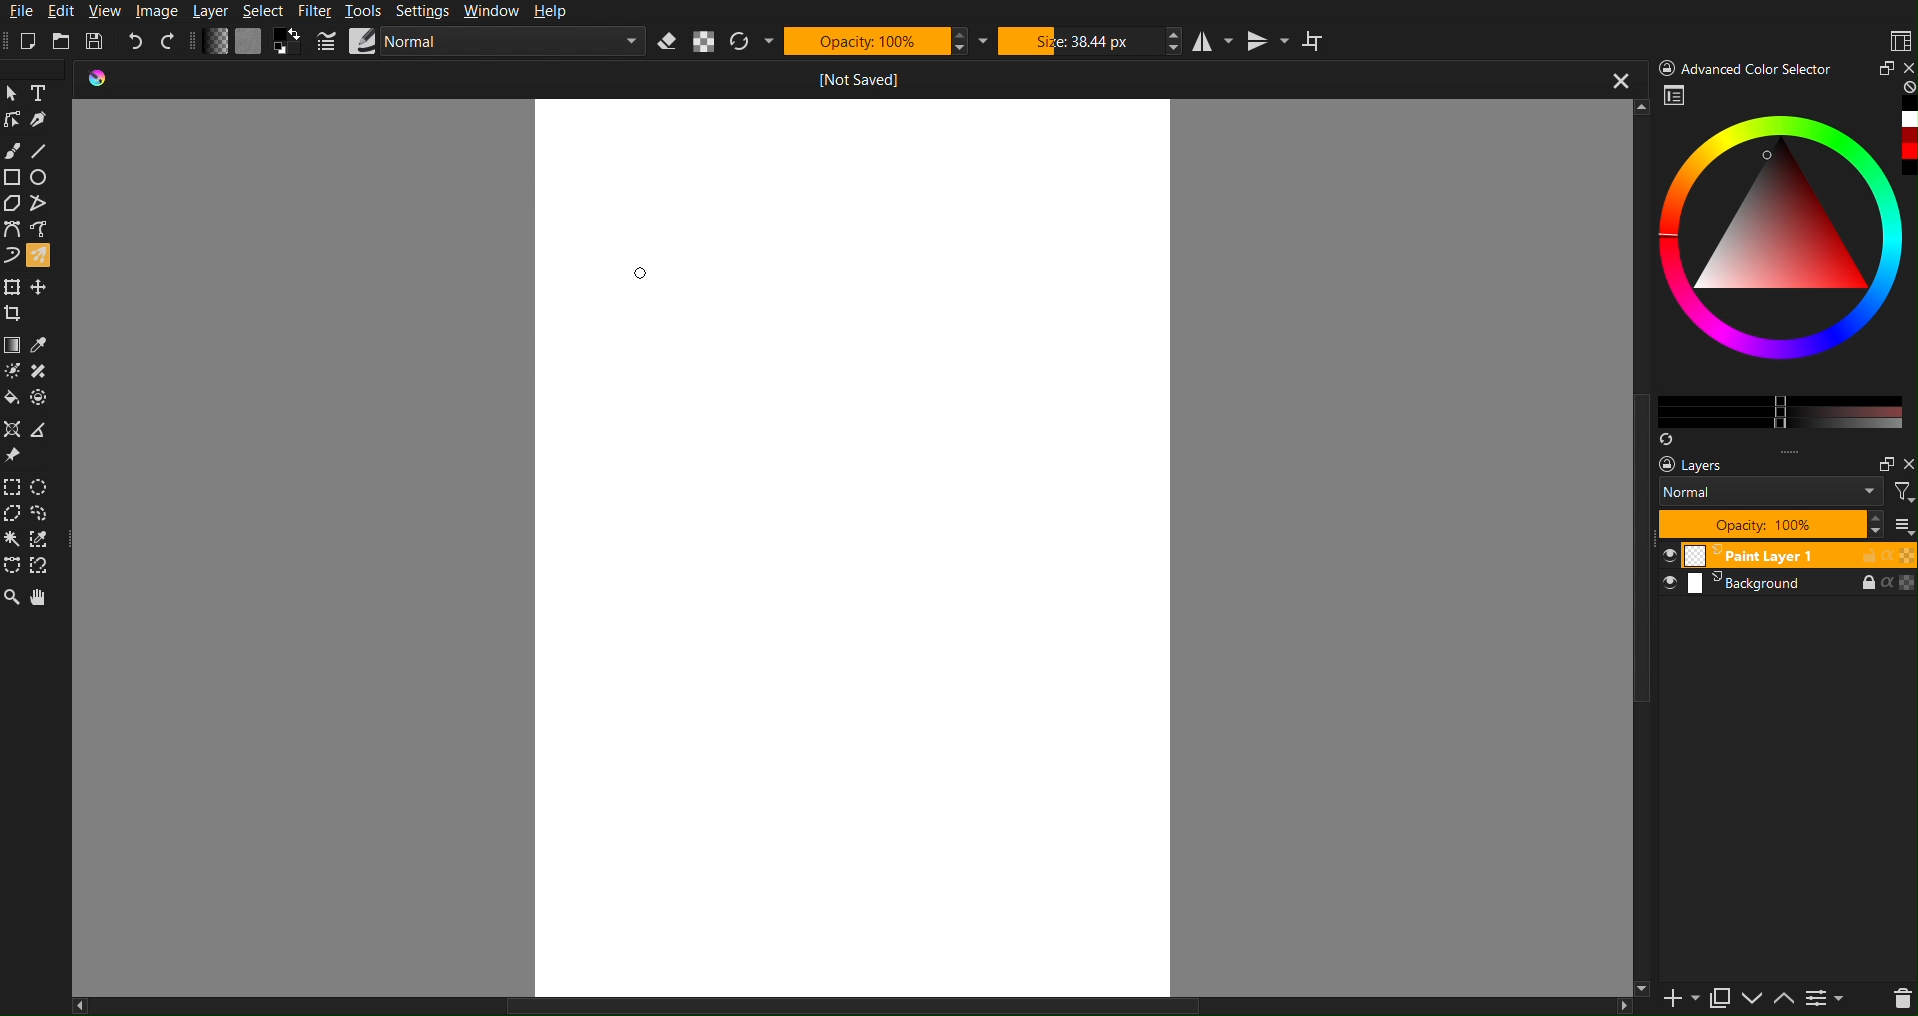  Describe the element at coordinates (1901, 491) in the screenshot. I see `filter` at that location.